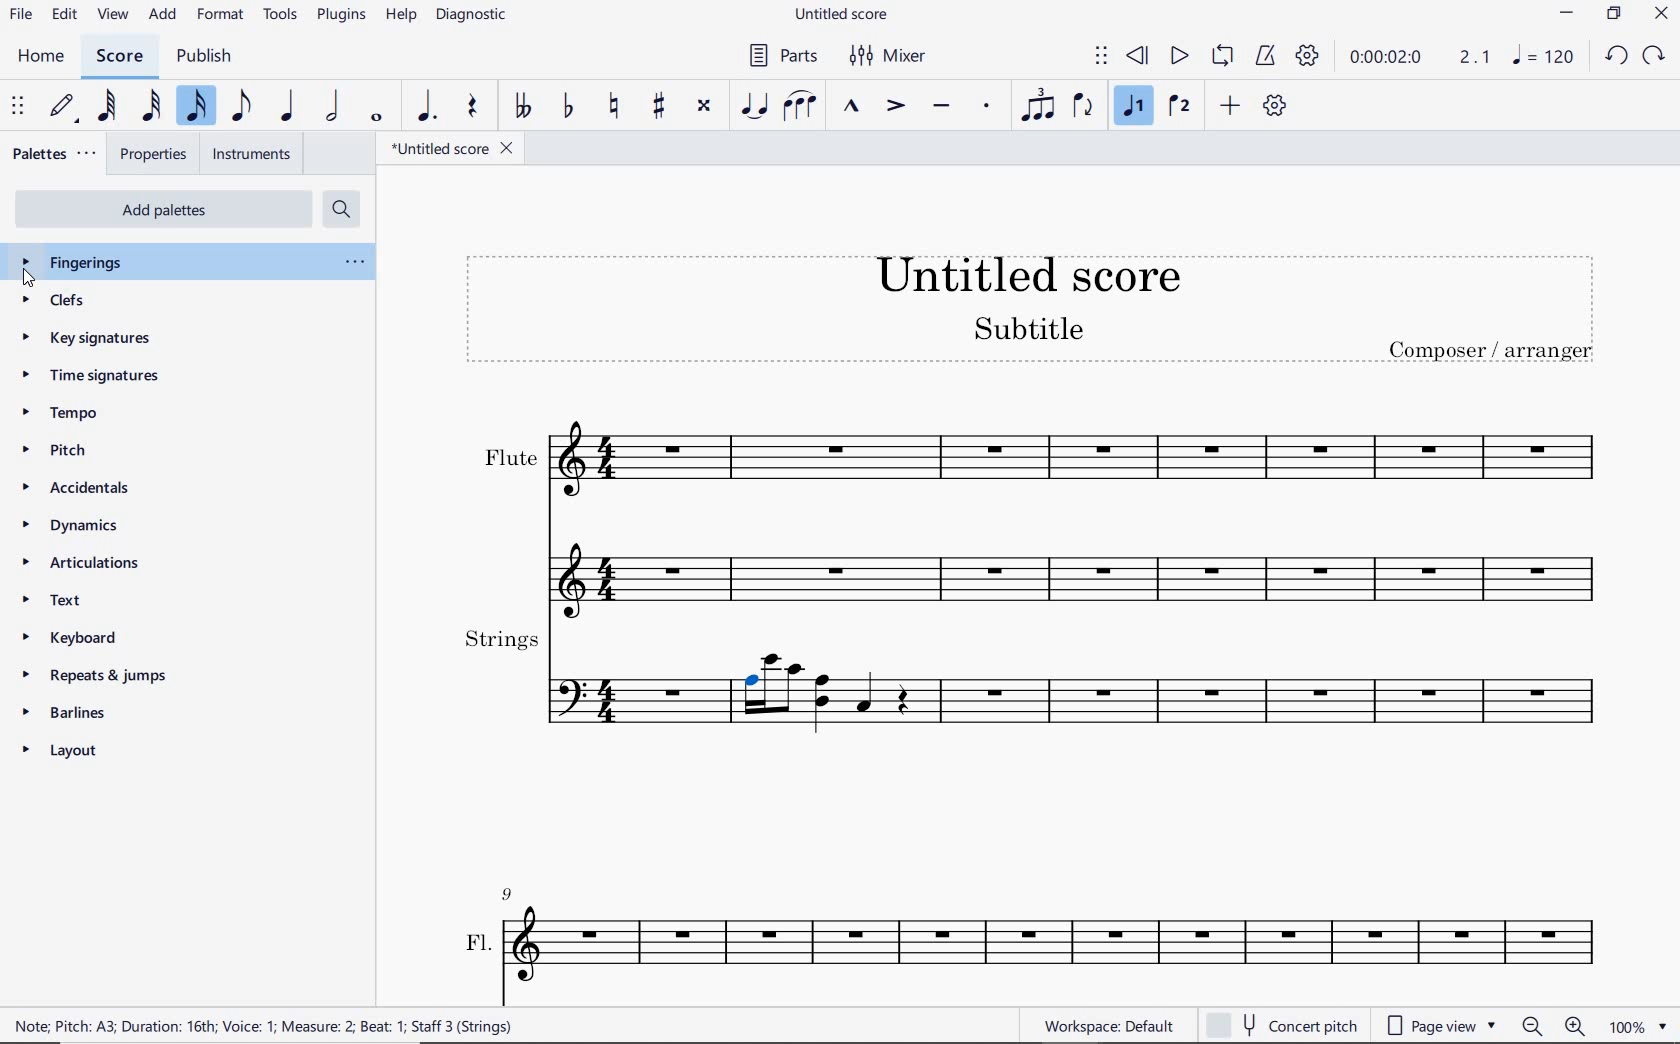  I want to click on NOTE, so click(1543, 58).